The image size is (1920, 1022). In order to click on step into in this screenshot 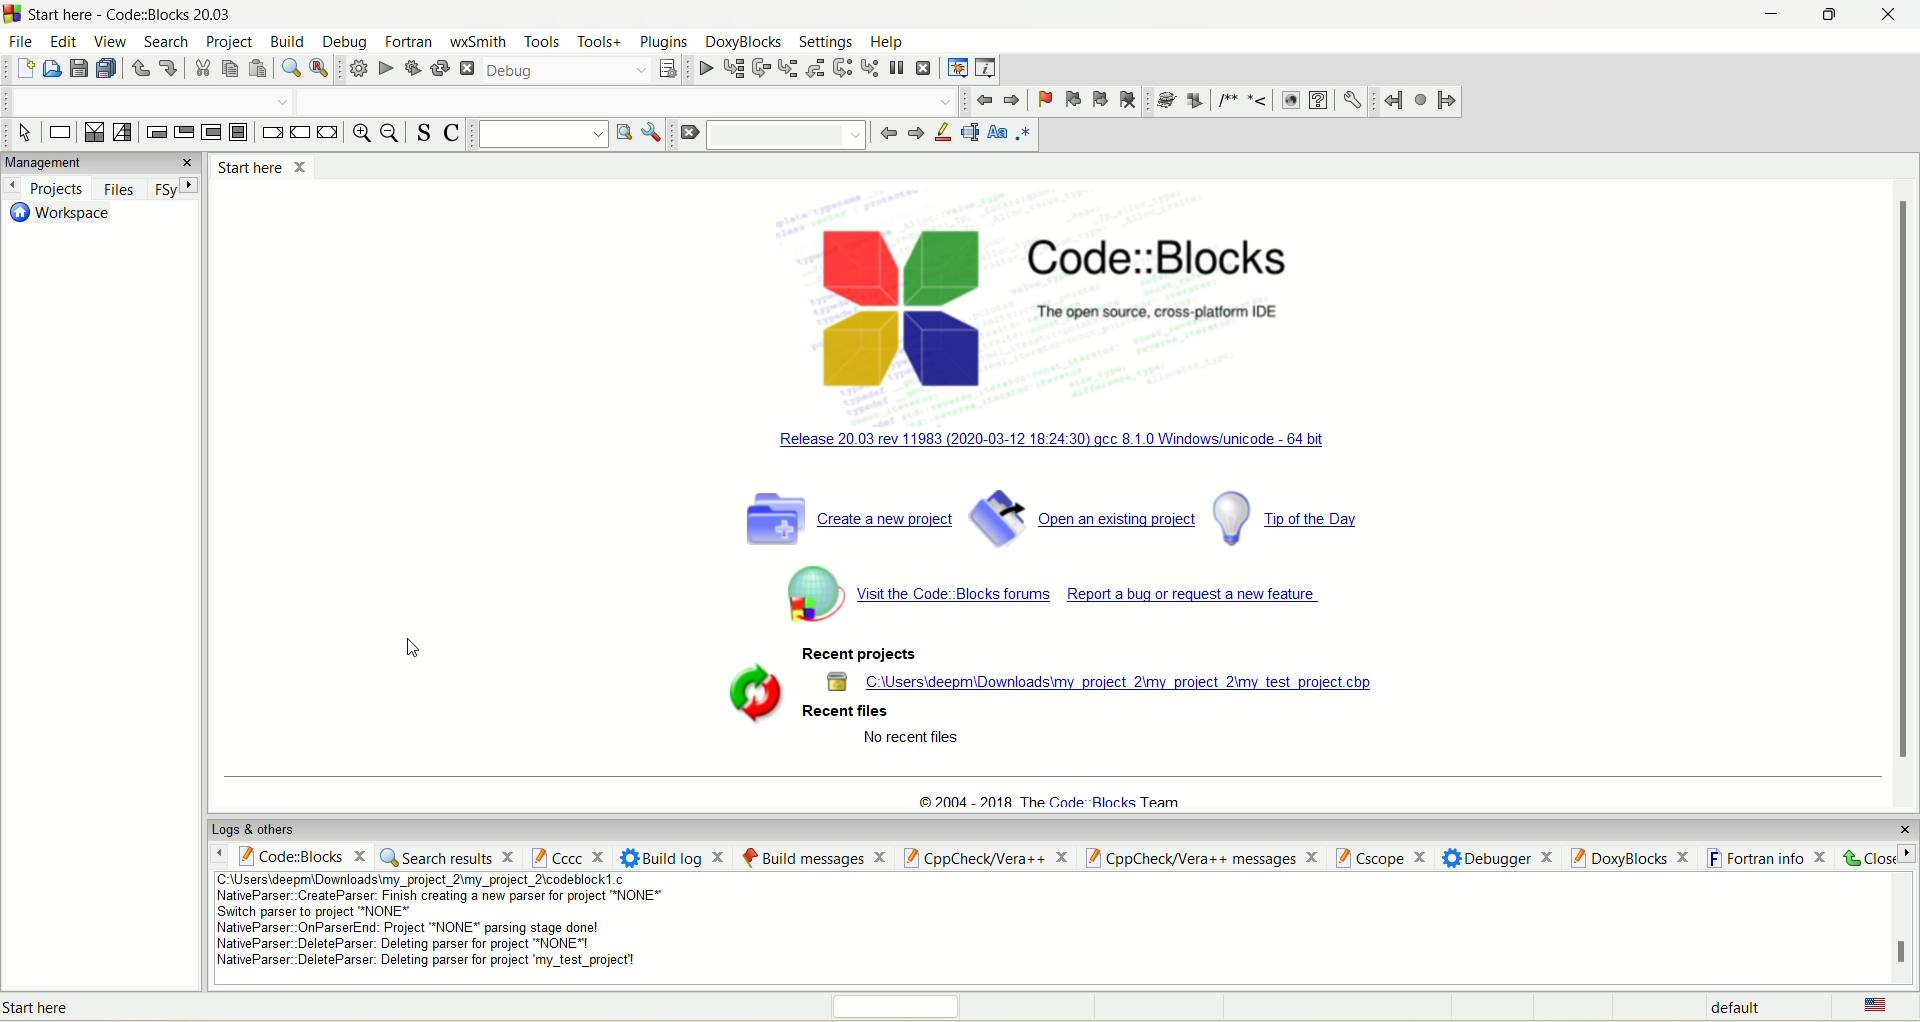, I will do `click(789, 68)`.